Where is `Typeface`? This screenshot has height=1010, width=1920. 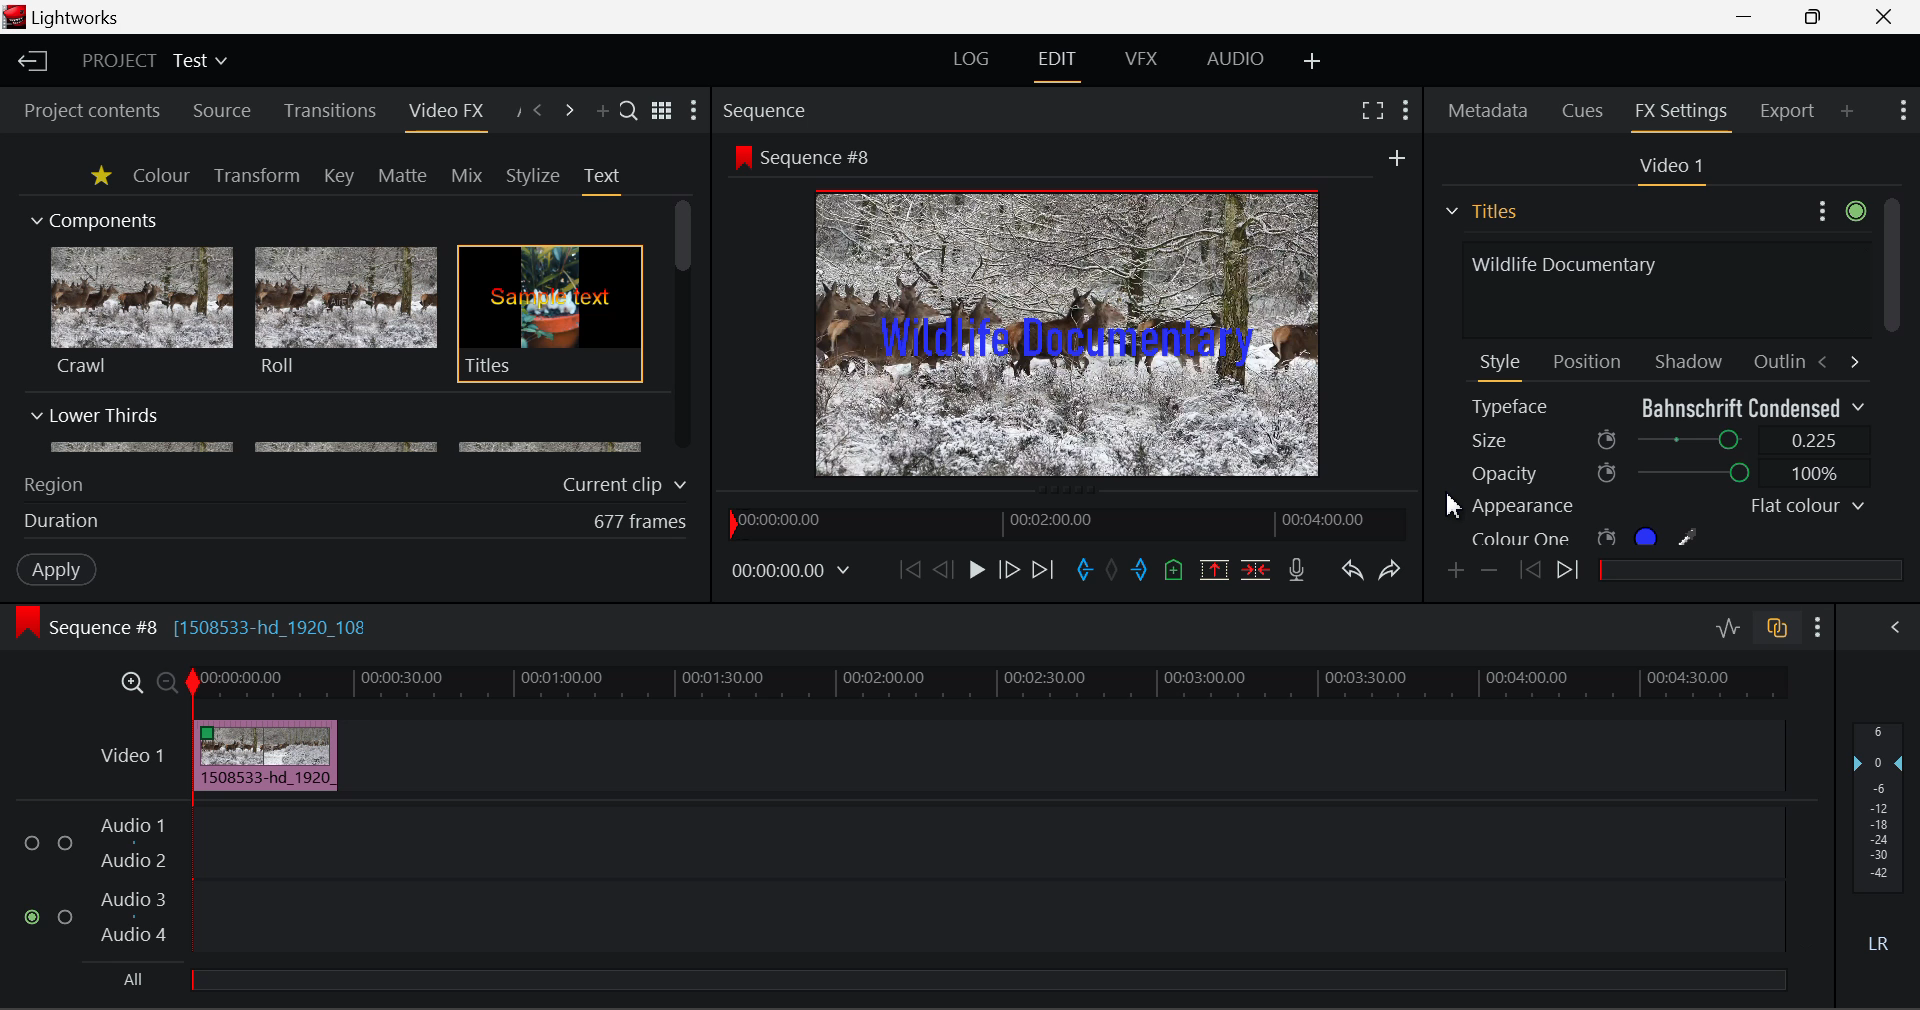
Typeface is located at coordinates (1668, 407).